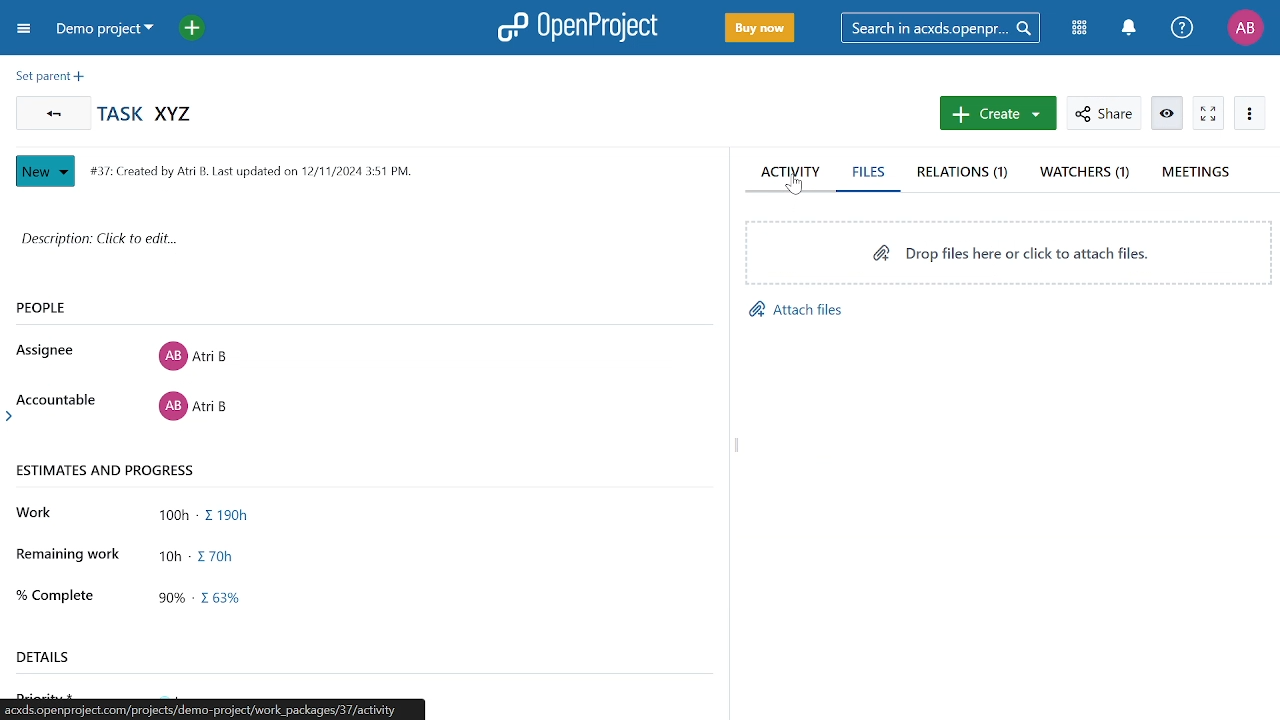 The width and height of the screenshot is (1280, 720). I want to click on Assignee, so click(52, 355).